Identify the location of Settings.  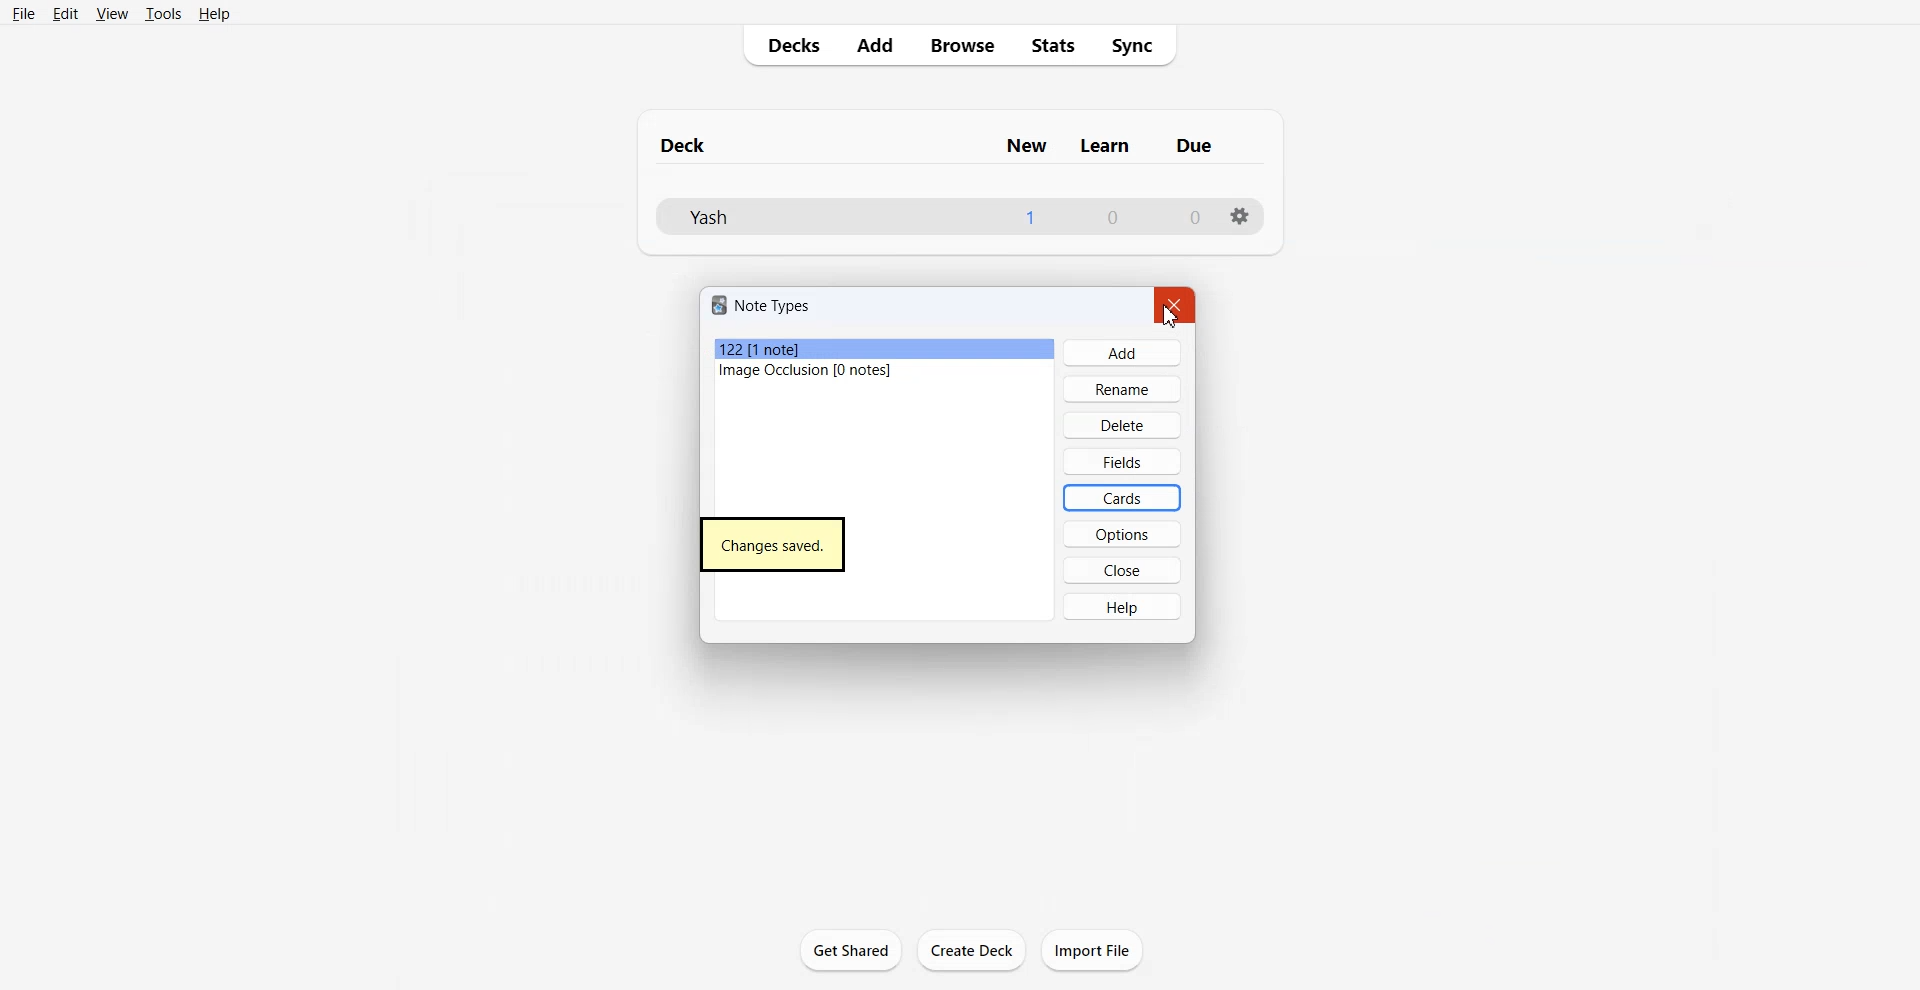
(1237, 216).